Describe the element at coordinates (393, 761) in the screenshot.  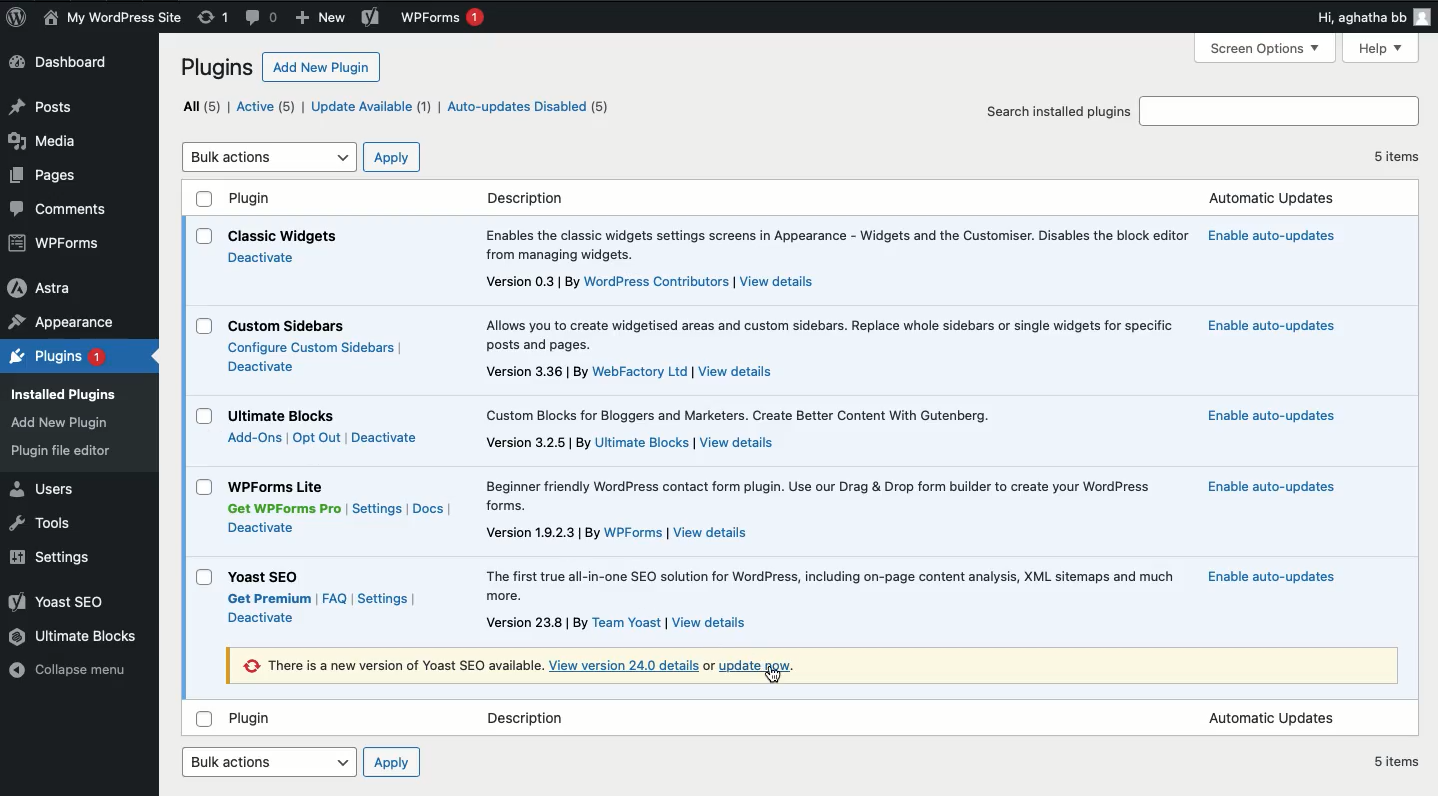
I see `Apply` at that location.